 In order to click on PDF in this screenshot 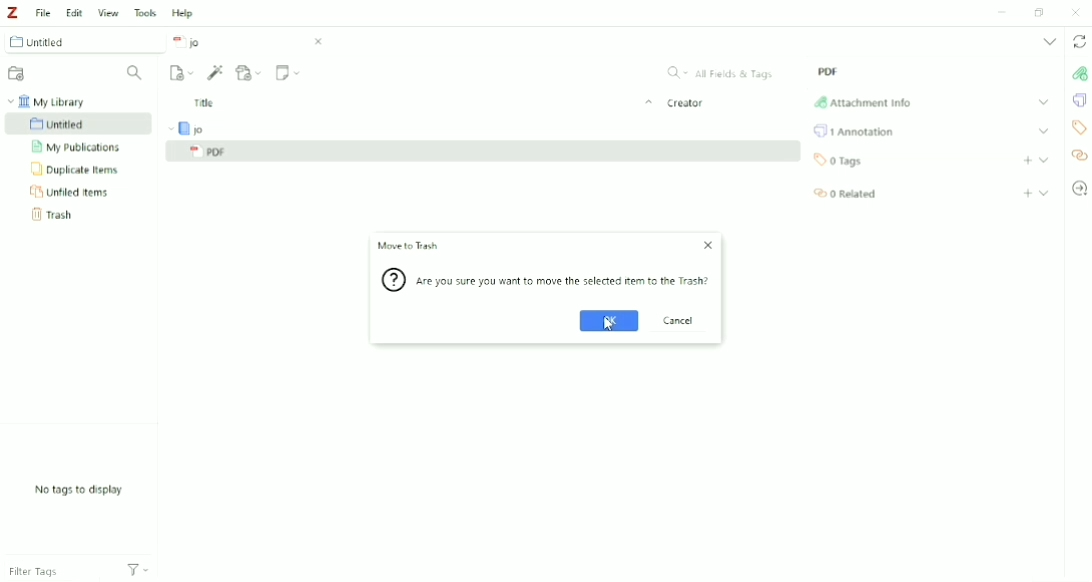, I will do `click(484, 153)`.